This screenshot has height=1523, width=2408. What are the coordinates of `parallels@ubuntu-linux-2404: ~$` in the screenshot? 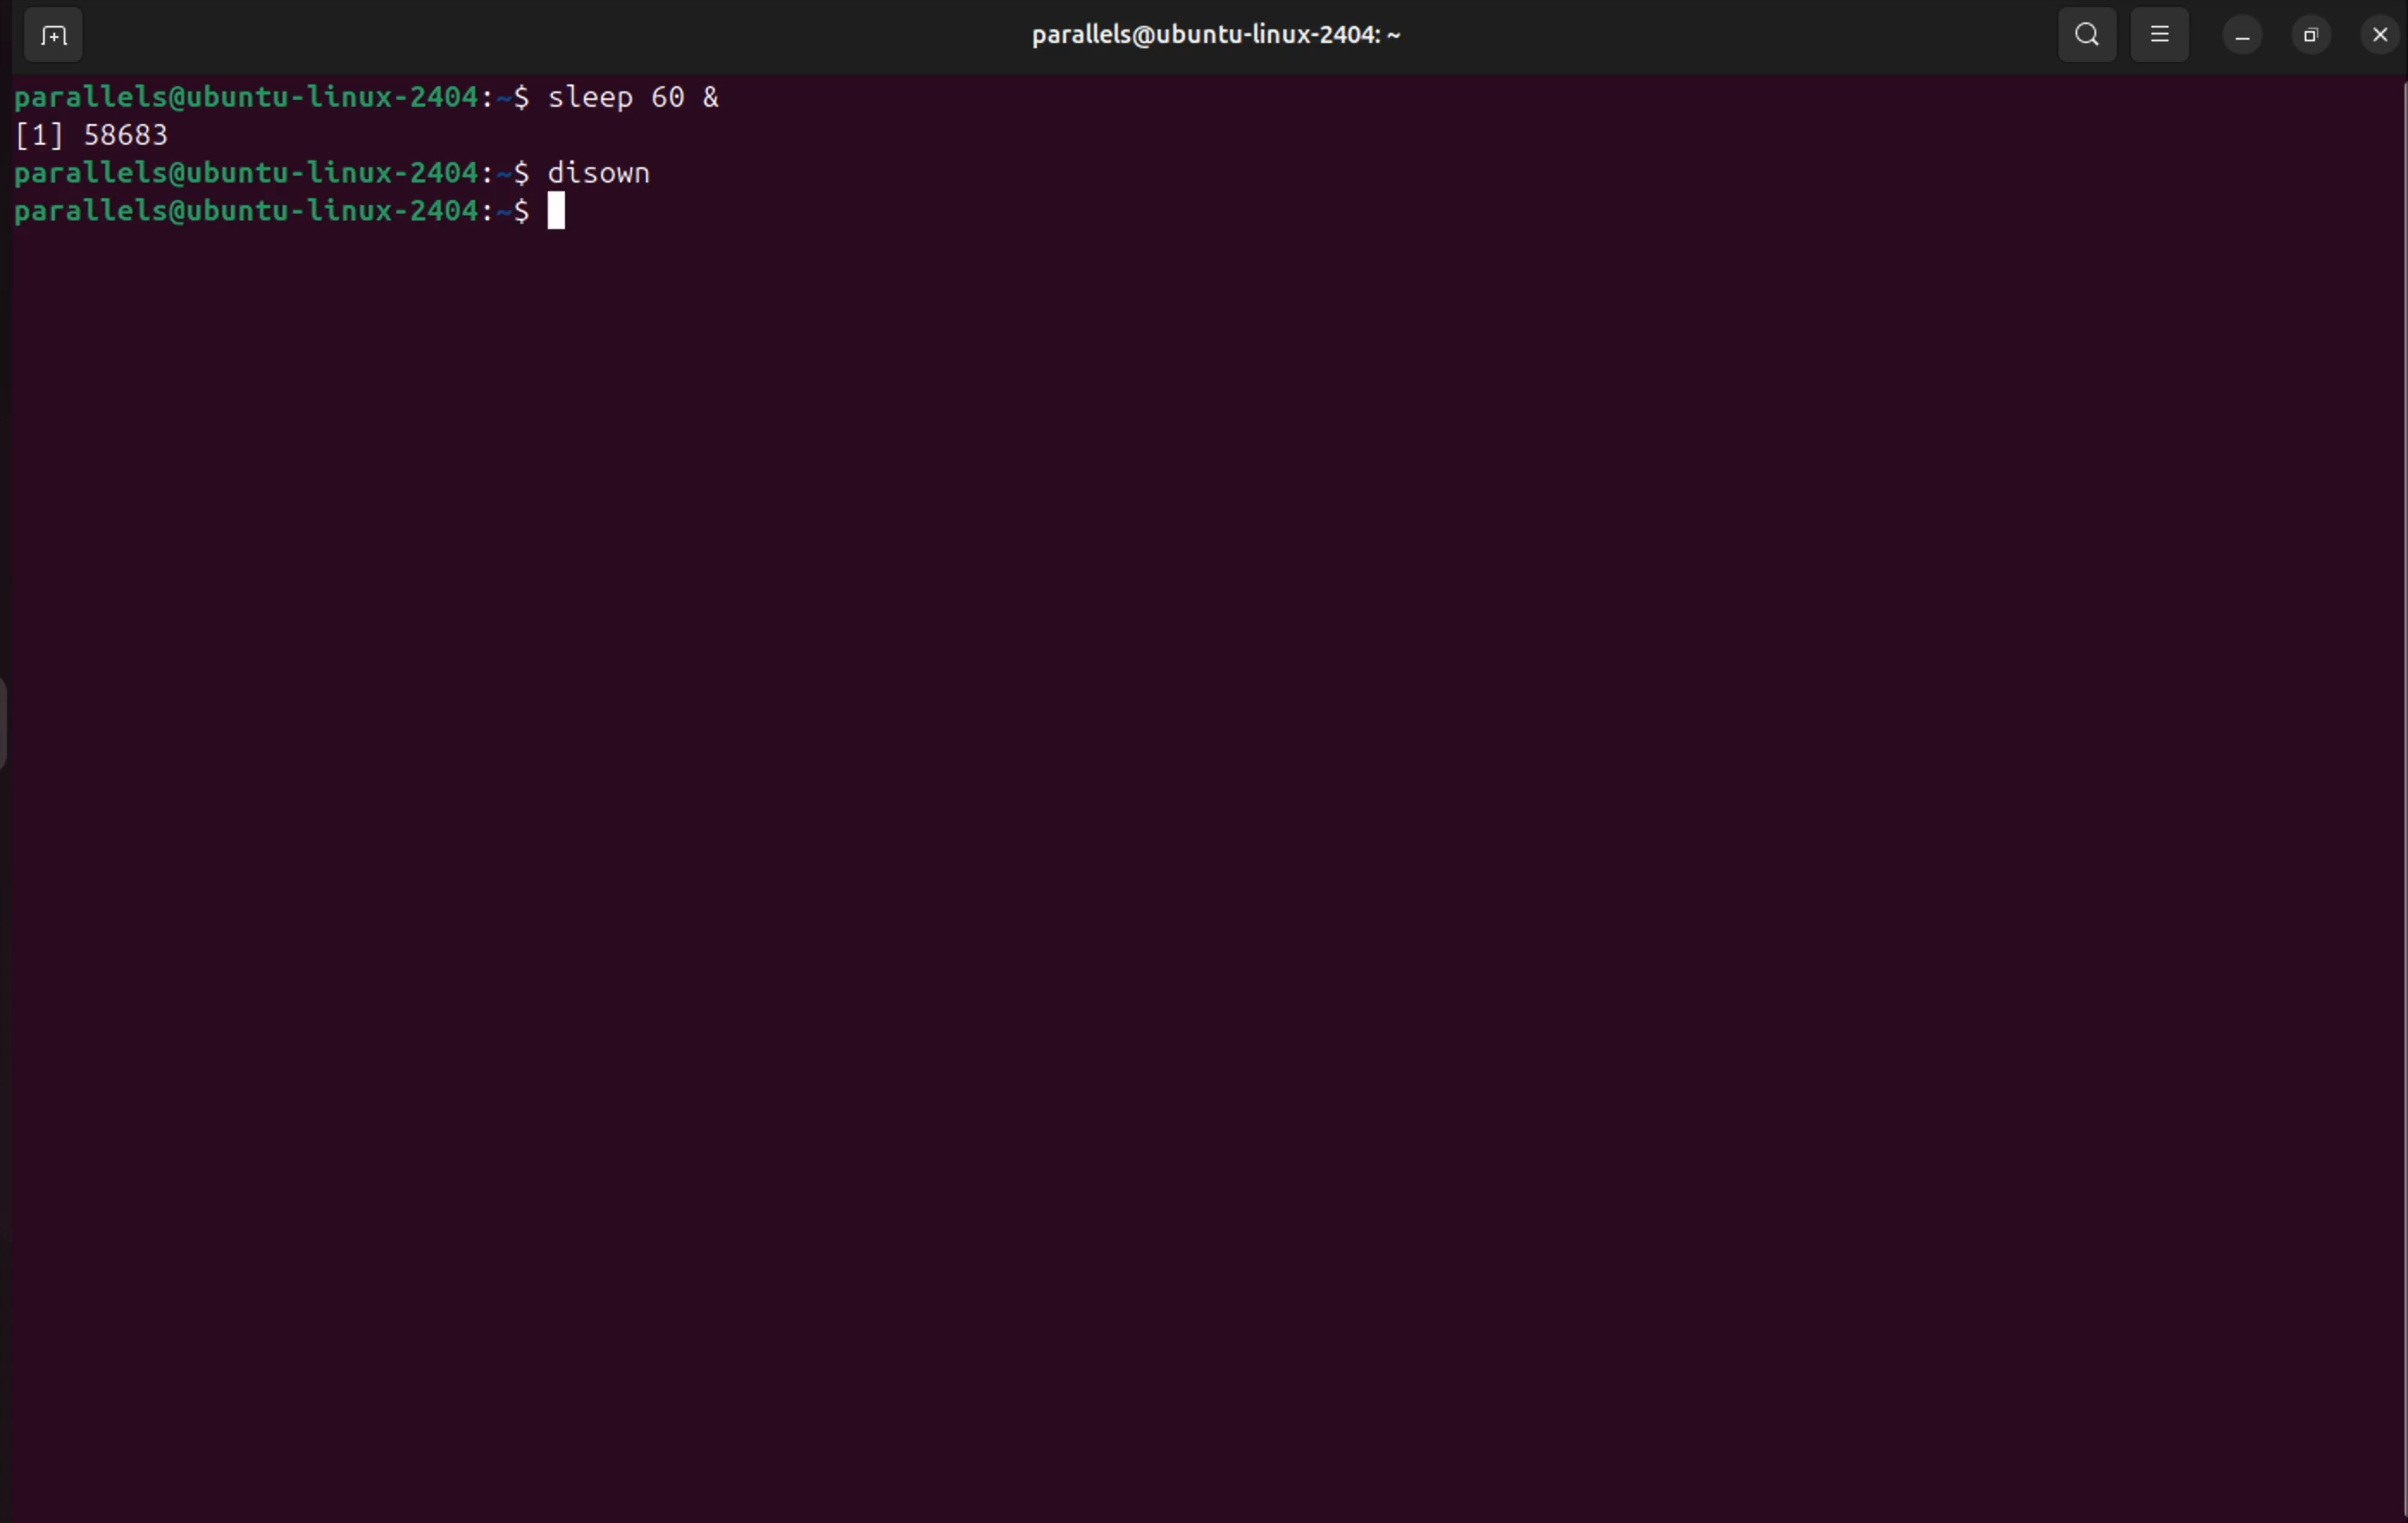 It's located at (270, 175).